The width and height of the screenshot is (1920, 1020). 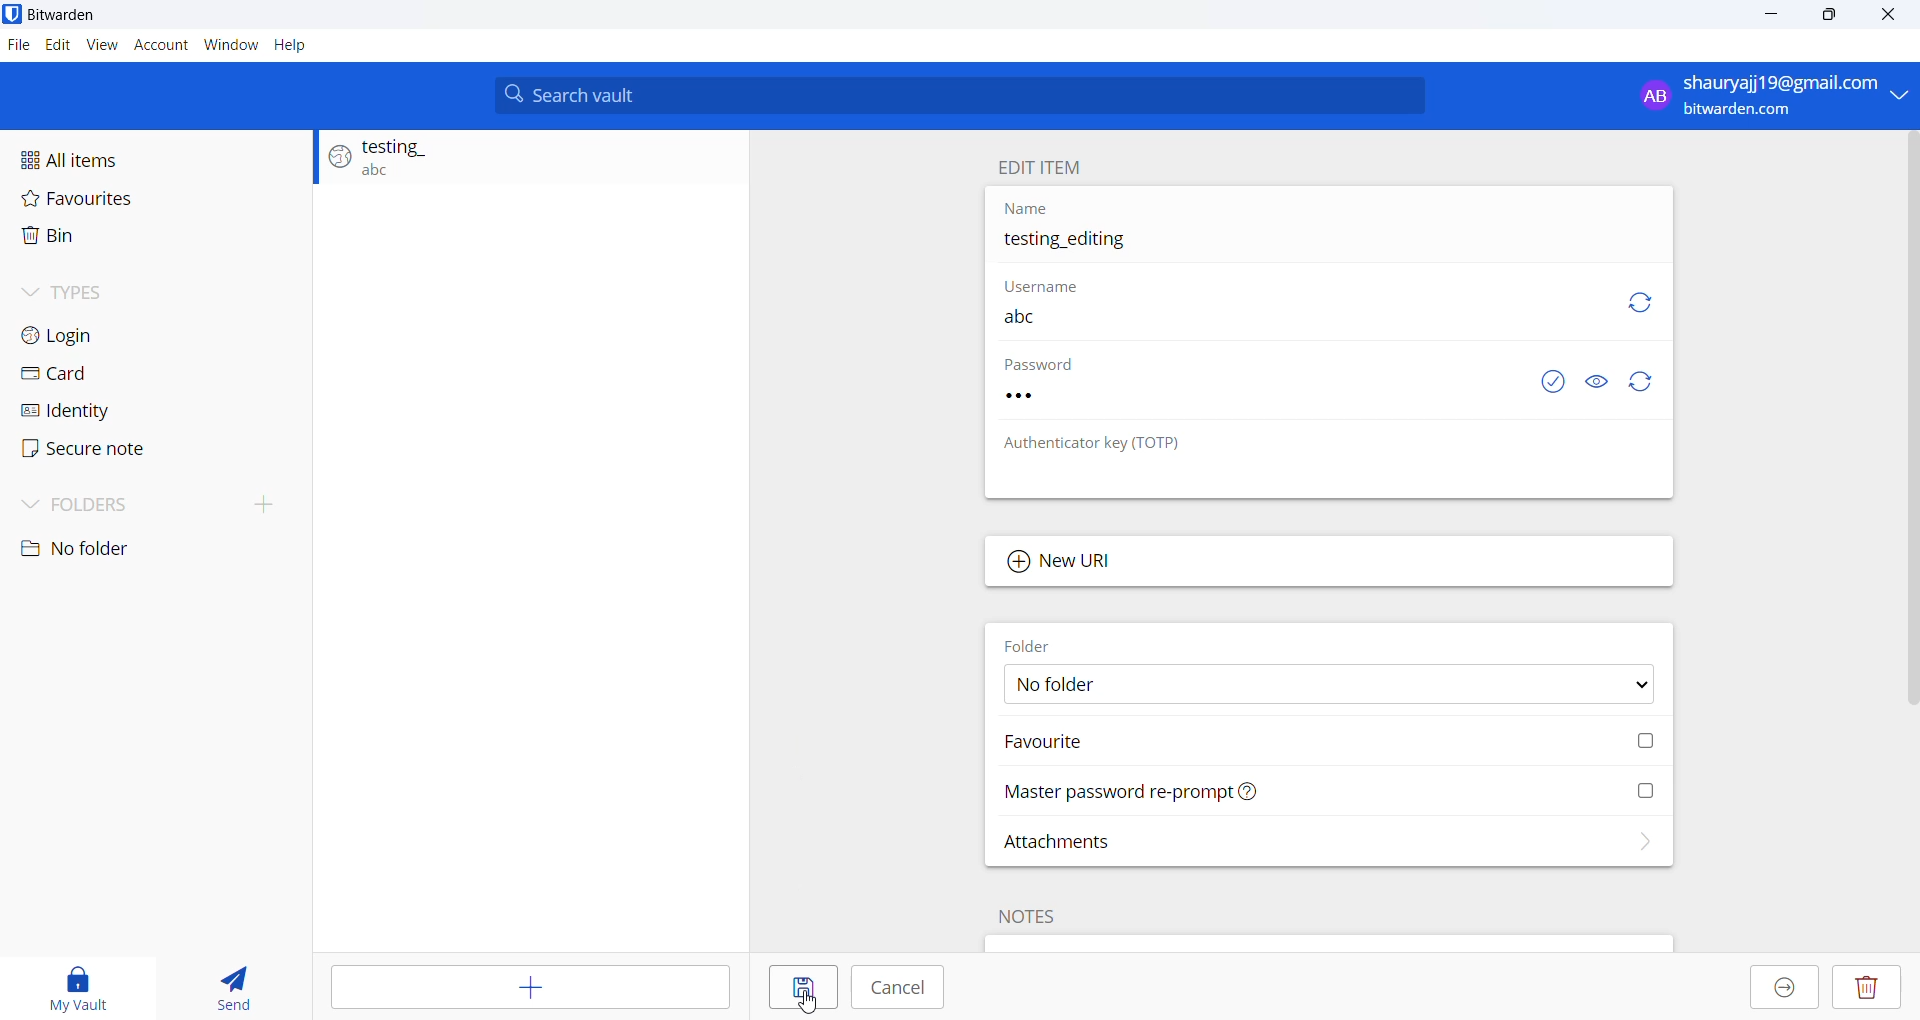 I want to click on view, so click(x=101, y=43).